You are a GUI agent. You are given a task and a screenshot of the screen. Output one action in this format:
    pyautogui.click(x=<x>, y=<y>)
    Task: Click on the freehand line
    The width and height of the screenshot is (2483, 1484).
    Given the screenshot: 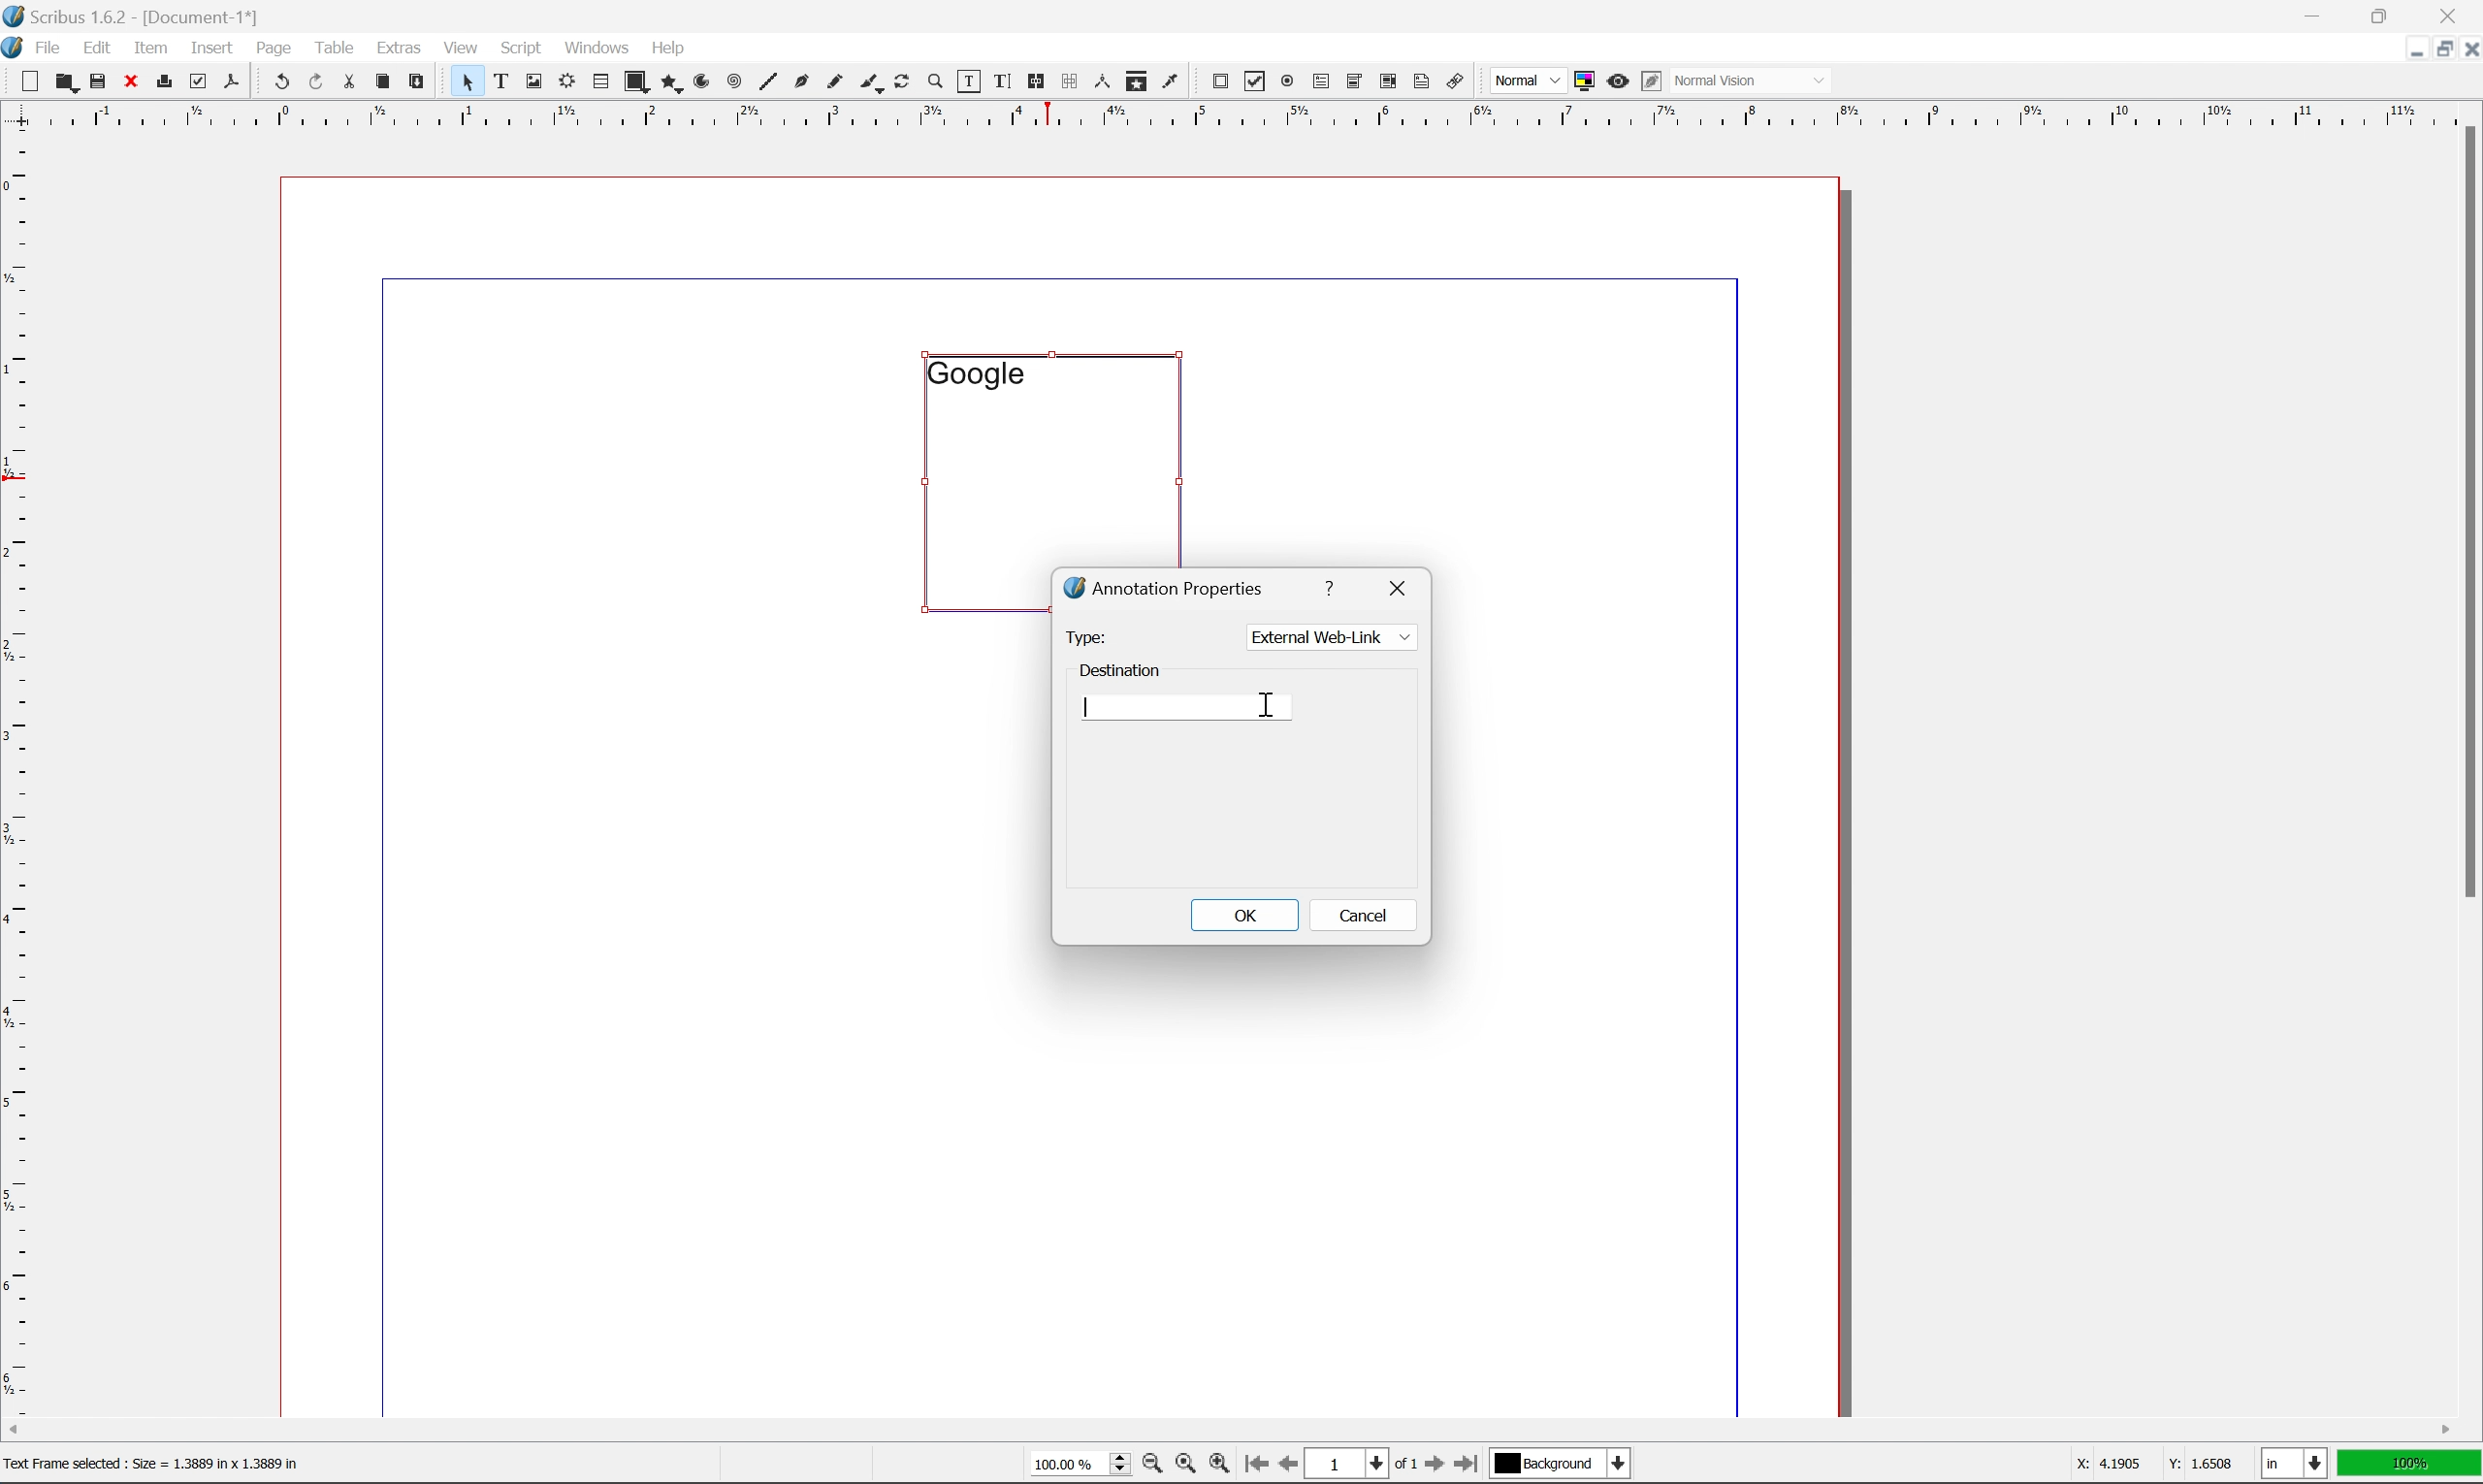 What is the action you would take?
    pyautogui.click(x=837, y=83)
    